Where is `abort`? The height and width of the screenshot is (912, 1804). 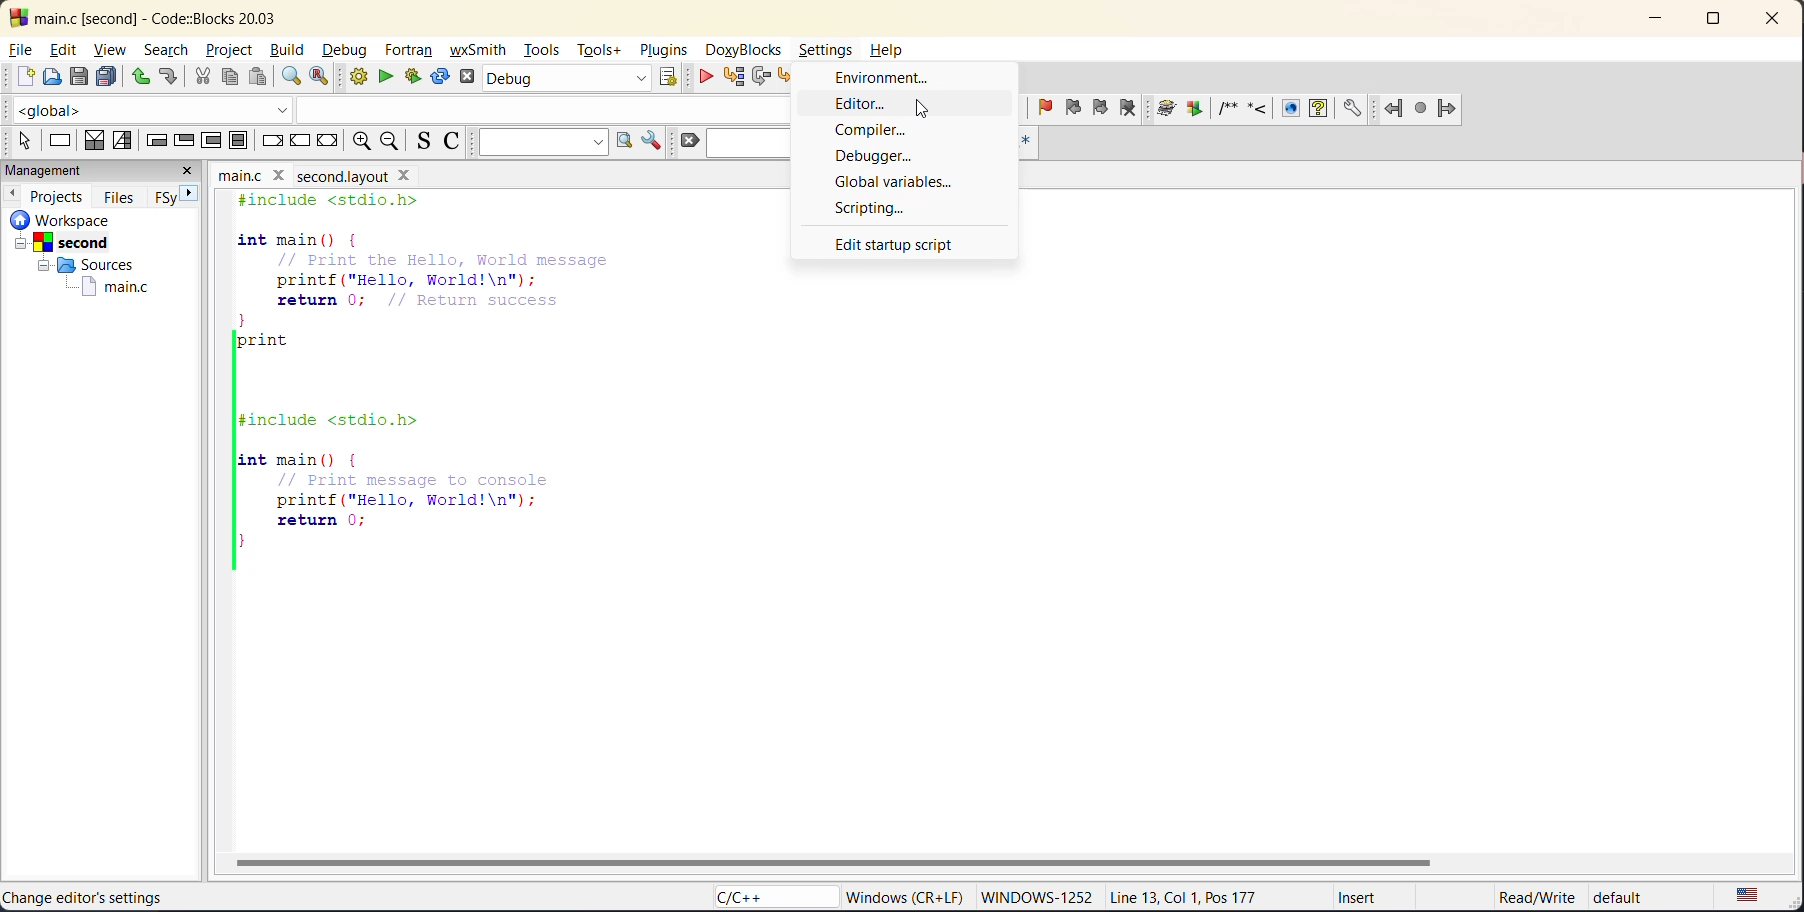 abort is located at coordinates (471, 78).